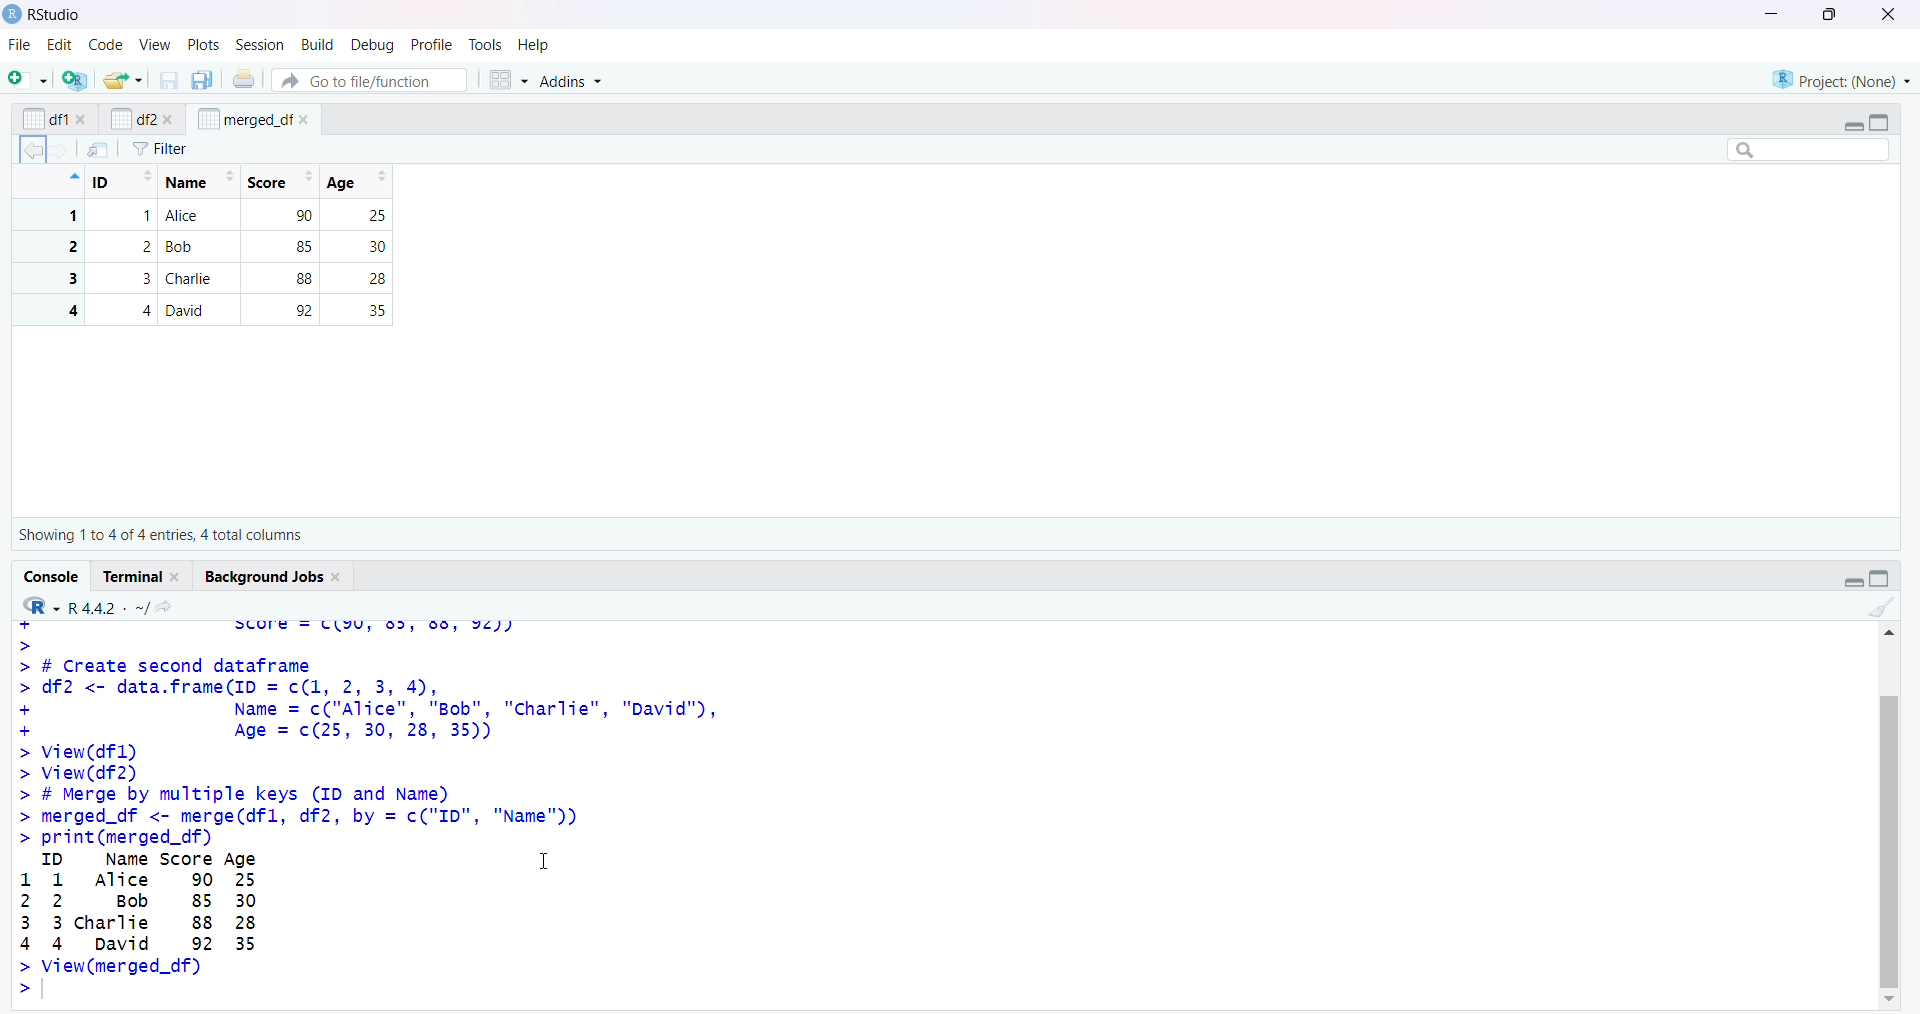 This screenshot has height=1014, width=1920. What do you see at coordinates (107, 44) in the screenshot?
I see `code` at bounding box center [107, 44].